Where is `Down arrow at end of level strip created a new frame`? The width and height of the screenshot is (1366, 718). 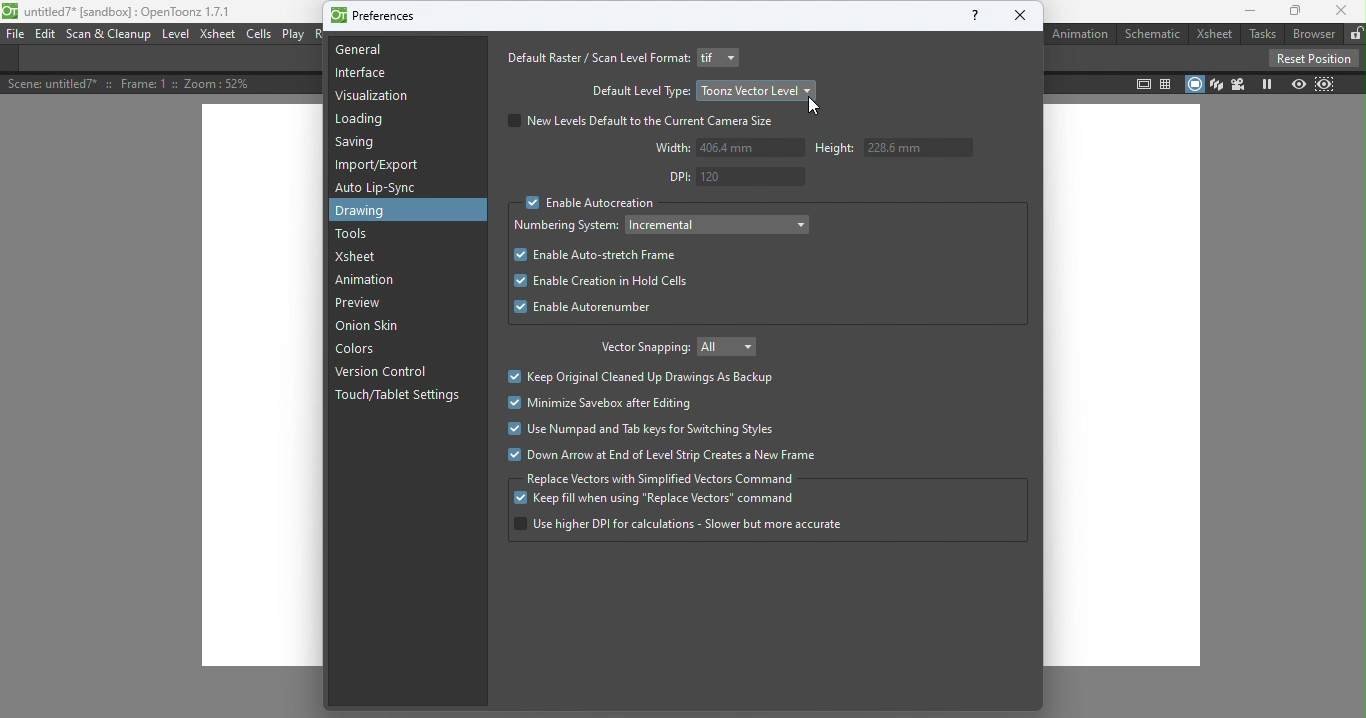
Down arrow at end of level strip created a new frame is located at coordinates (675, 455).